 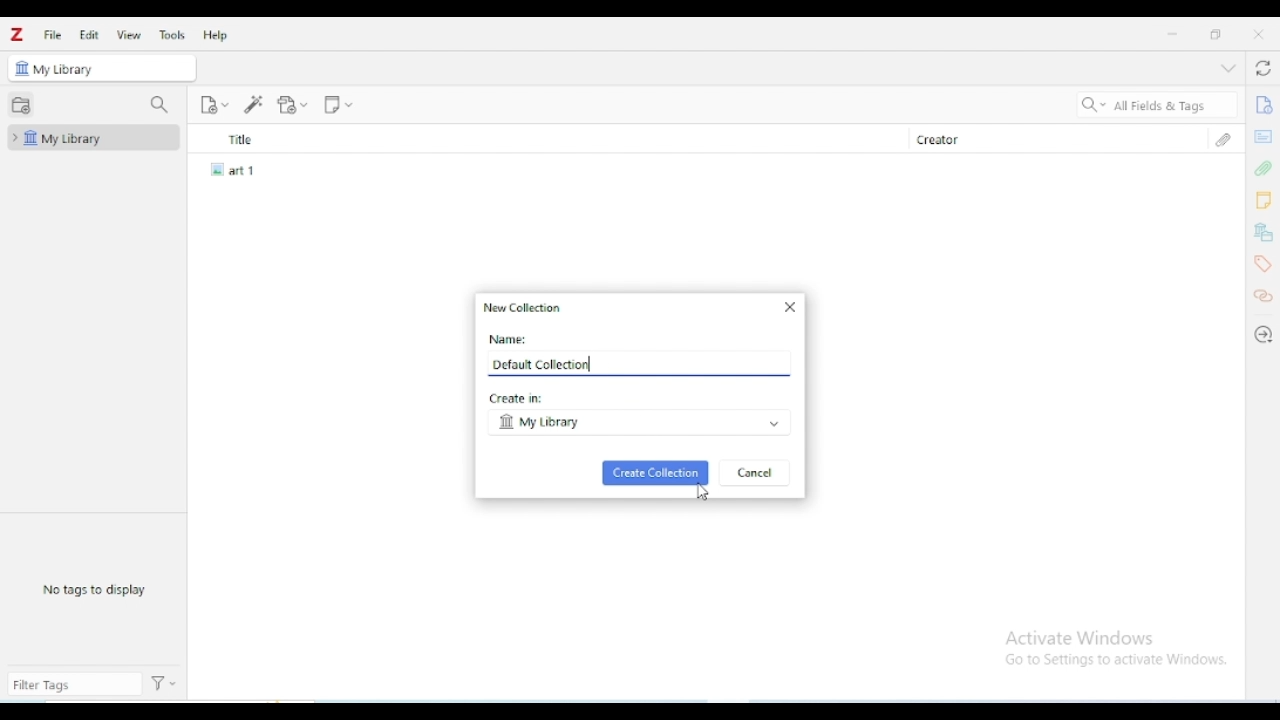 What do you see at coordinates (254, 104) in the screenshot?
I see `add item(s) by identifier` at bounding box center [254, 104].